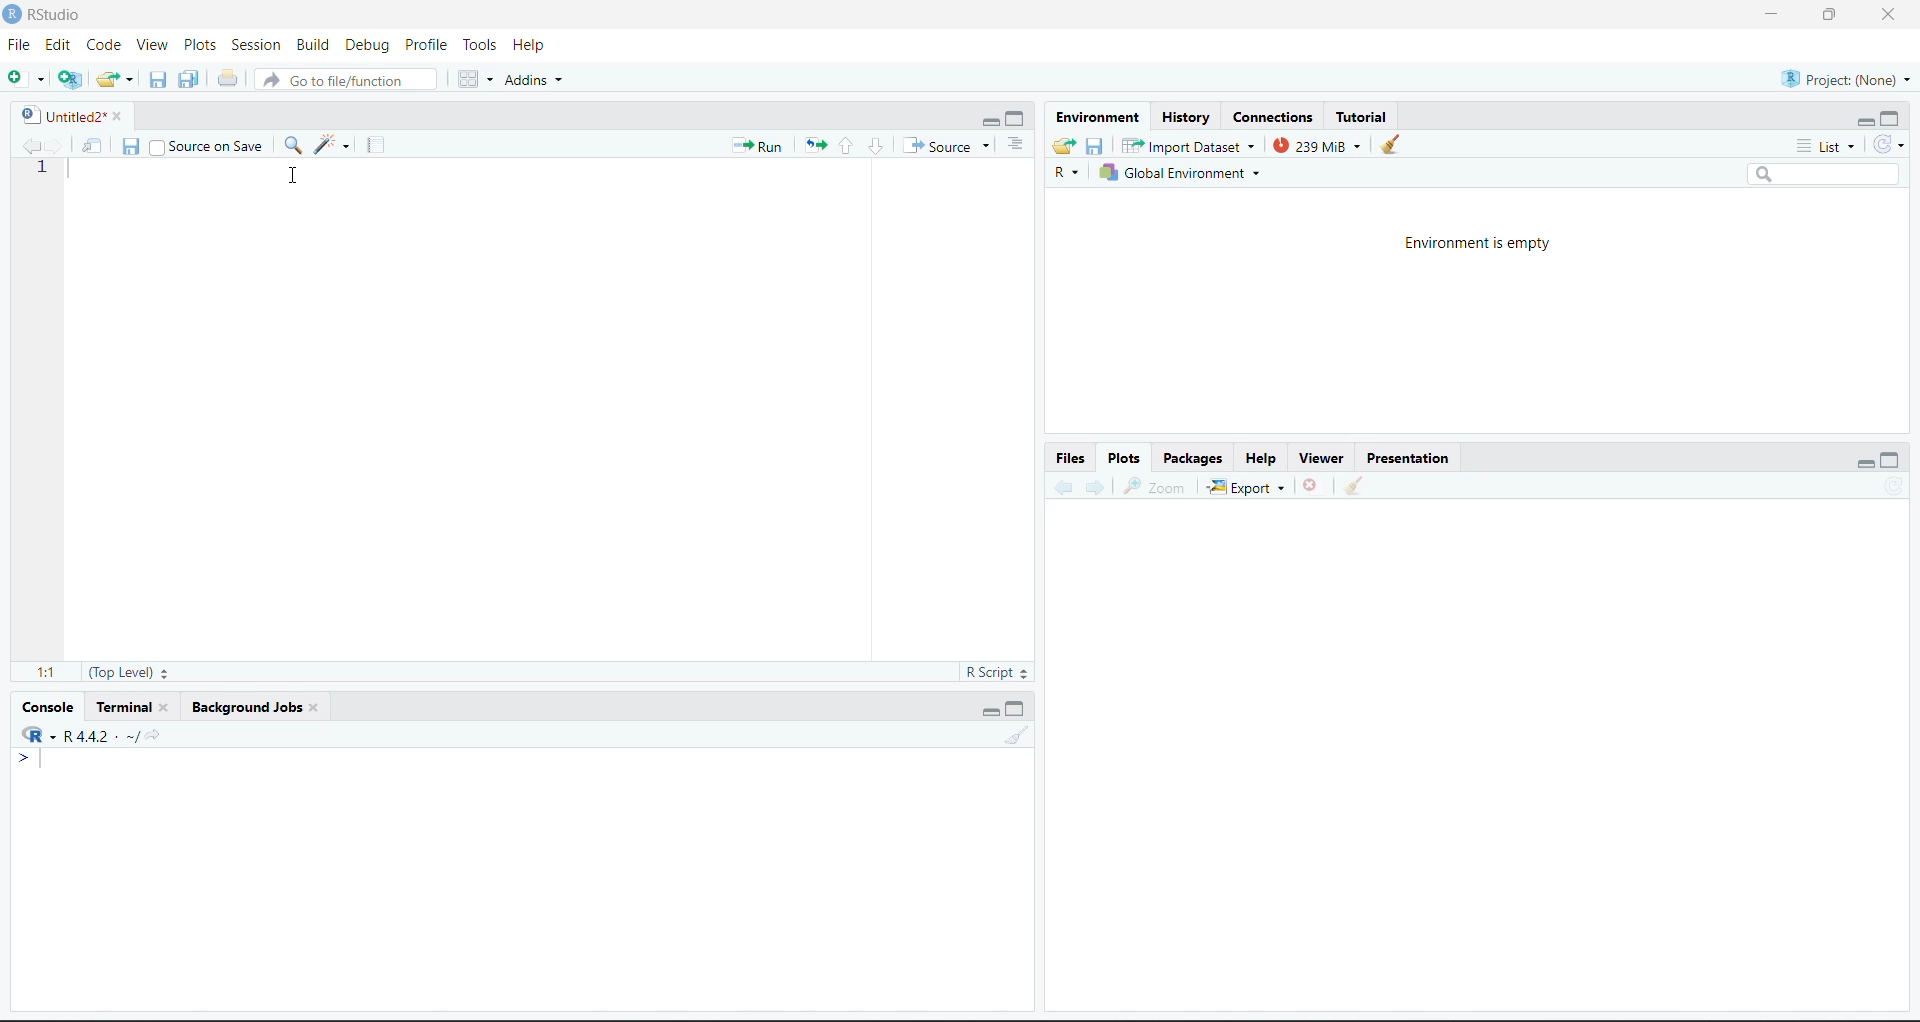 The height and width of the screenshot is (1022, 1920). Describe the element at coordinates (226, 77) in the screenshot. I see `Print the current file` at that location.